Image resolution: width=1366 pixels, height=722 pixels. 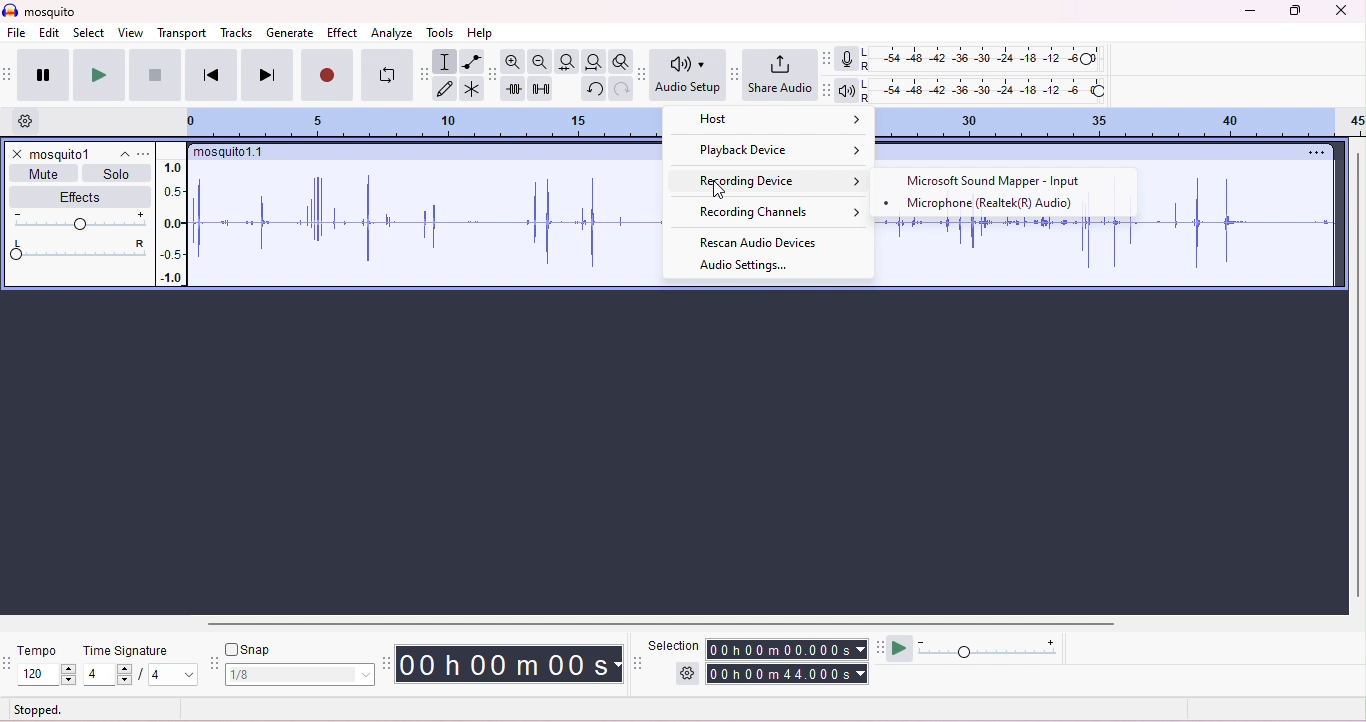 What do you see at coordinates (140, 675) in the screenshot?
I see `select time signature` at bounding box center [140, 675].